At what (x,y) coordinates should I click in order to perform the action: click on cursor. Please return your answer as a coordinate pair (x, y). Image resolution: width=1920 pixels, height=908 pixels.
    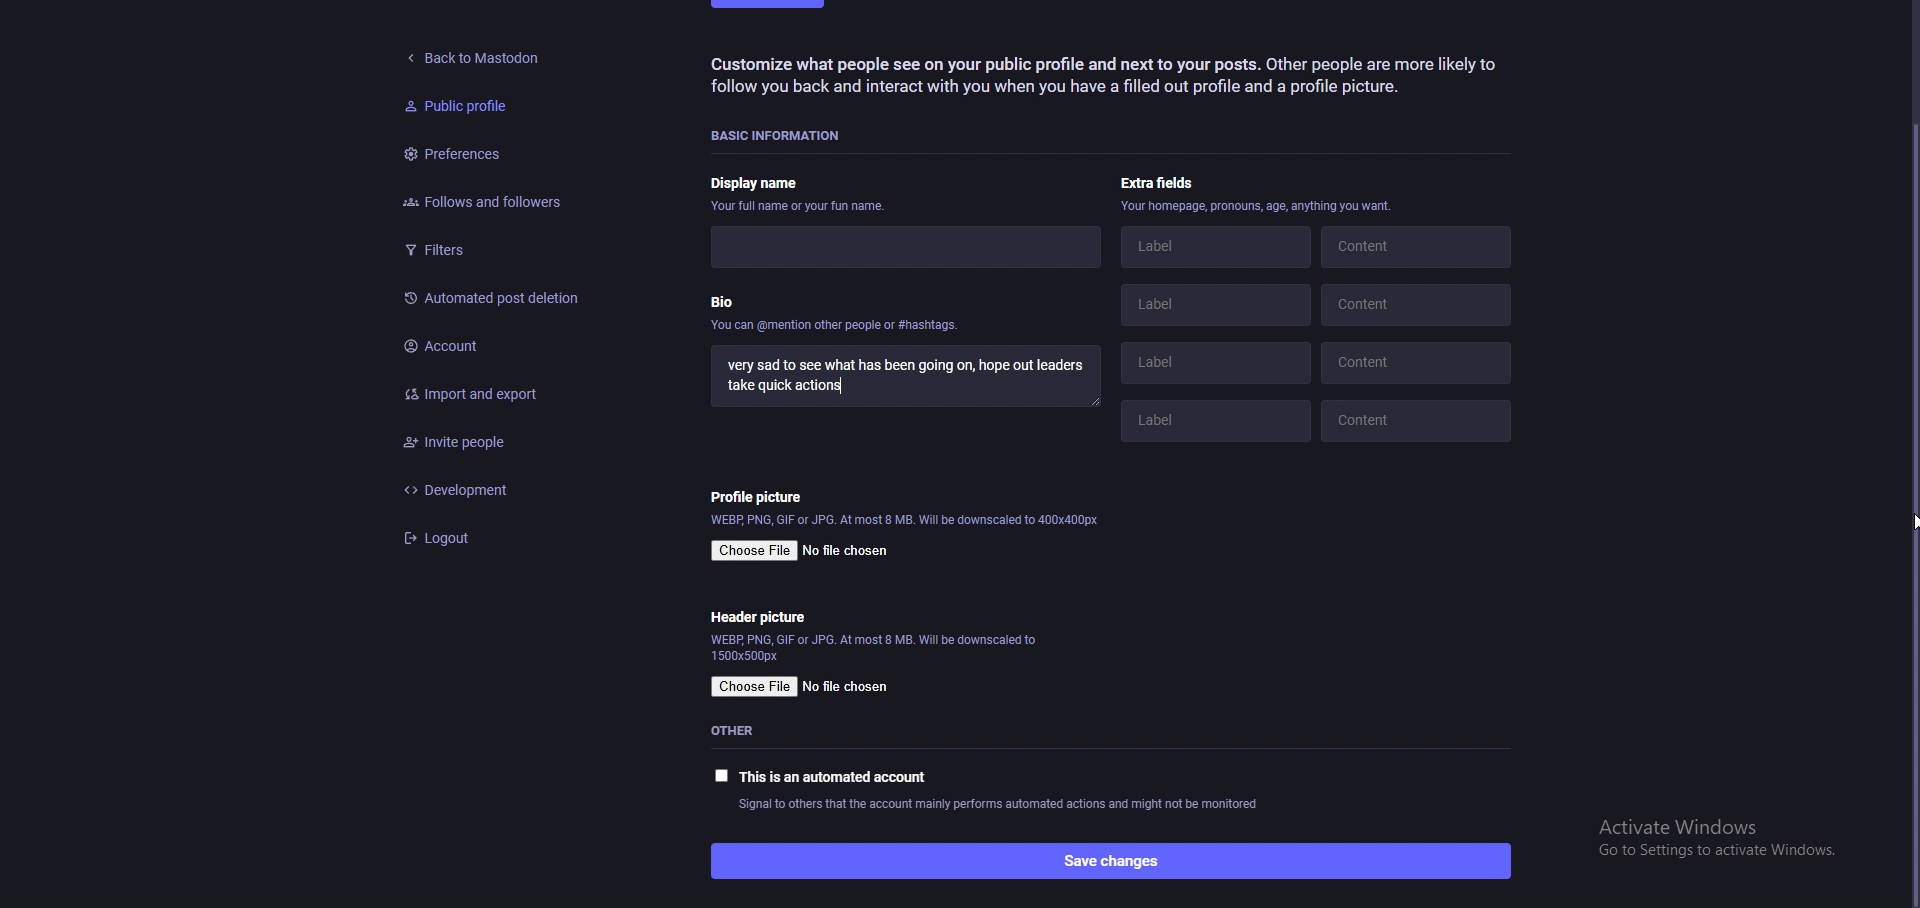
    Looking at the image, I should click on (1914, 513).